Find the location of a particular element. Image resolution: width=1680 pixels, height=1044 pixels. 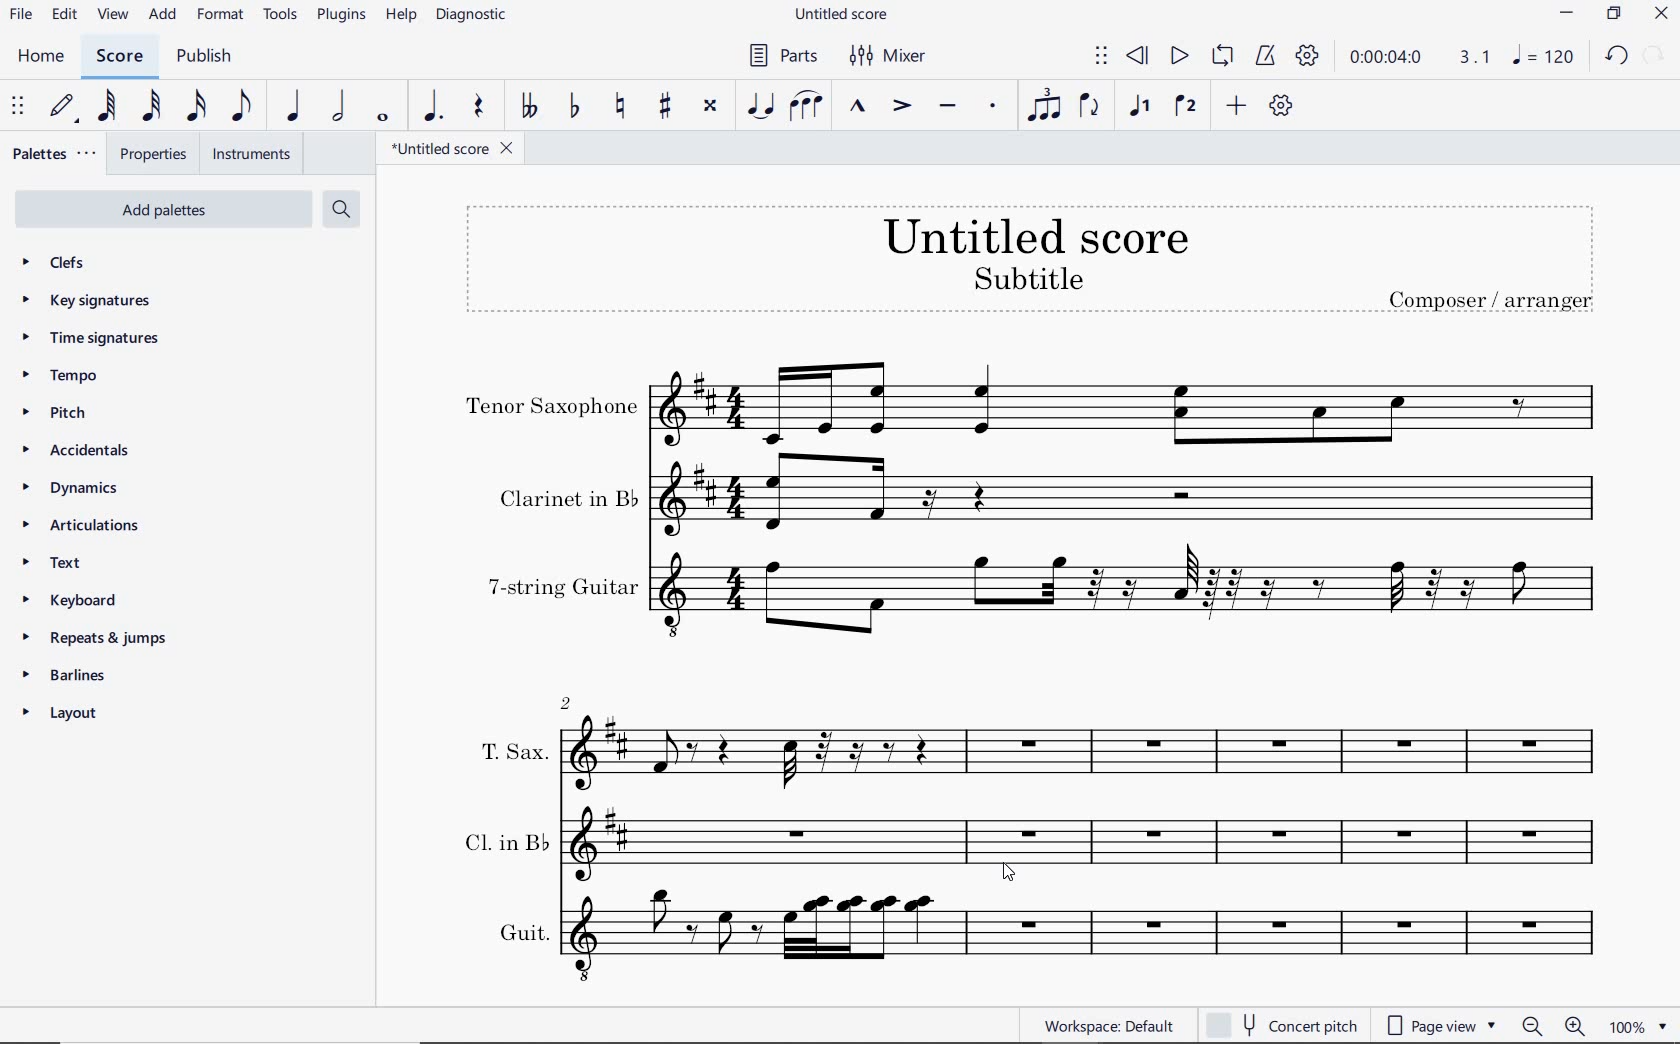

Guit. is located at coordinates (1032, 938).